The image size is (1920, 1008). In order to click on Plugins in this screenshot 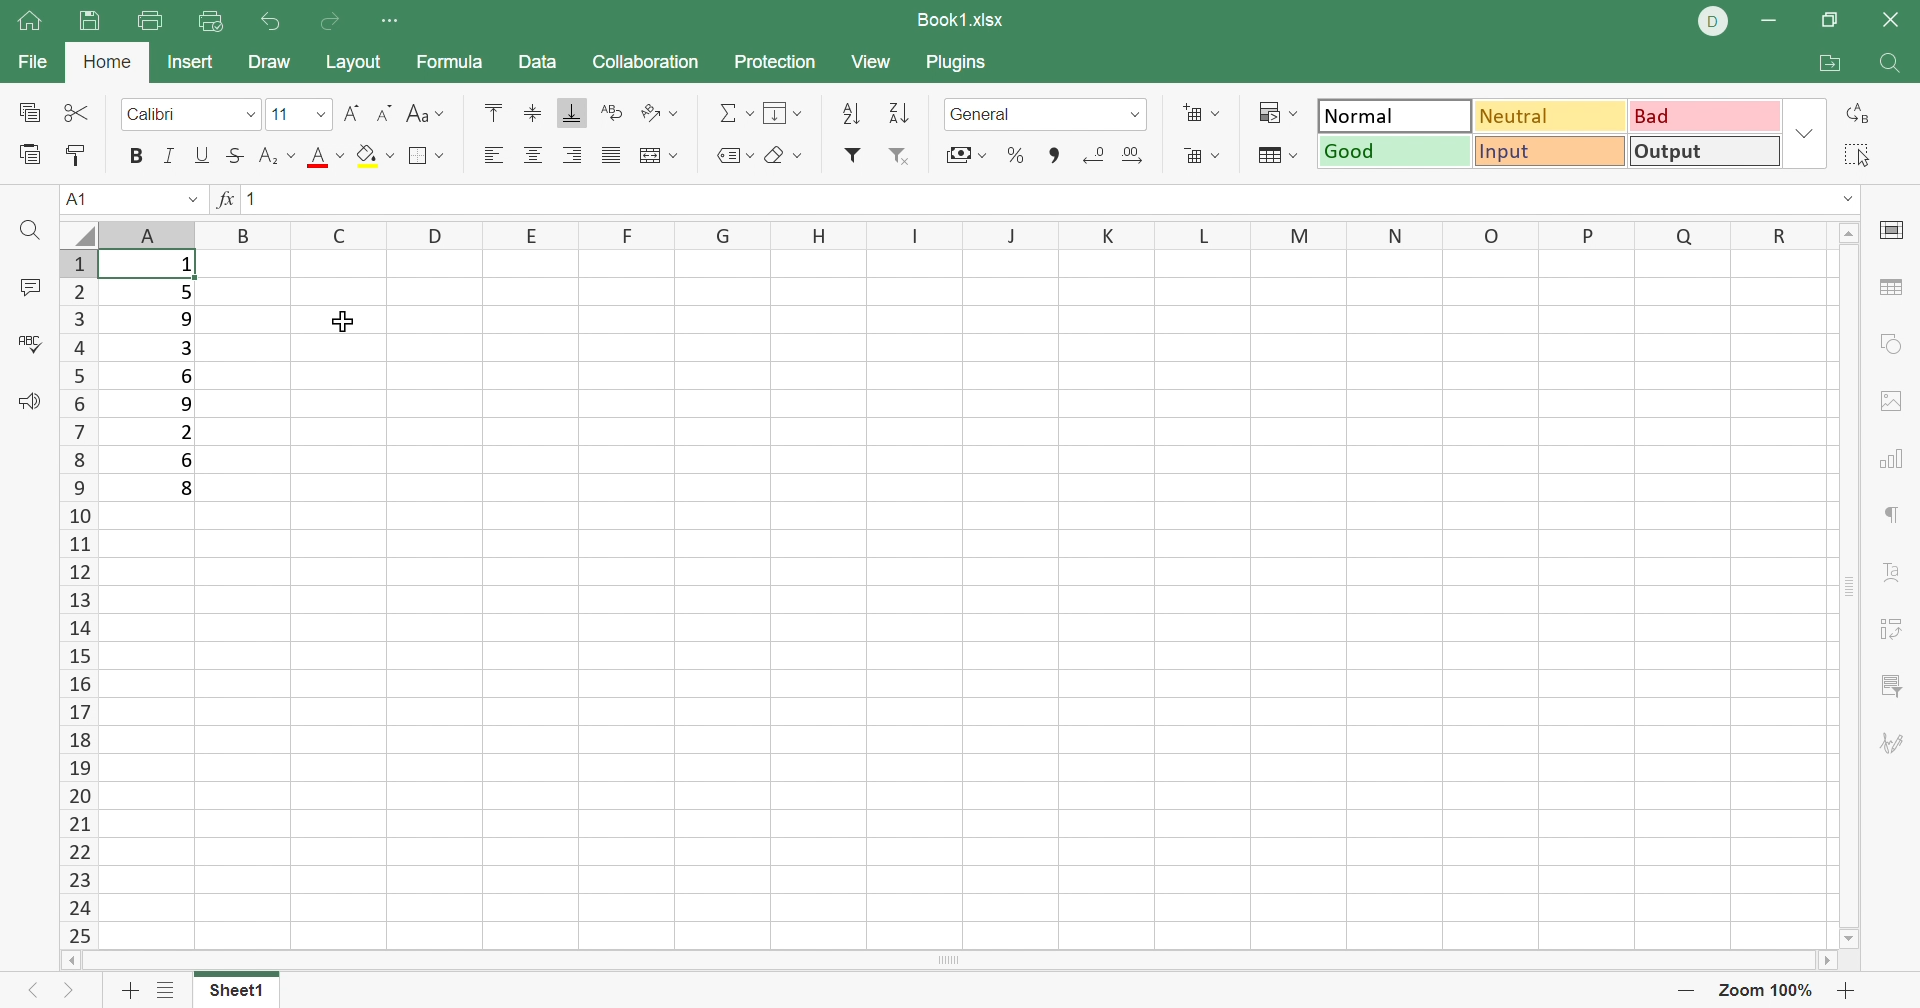, I will do `click(958, 63)`.